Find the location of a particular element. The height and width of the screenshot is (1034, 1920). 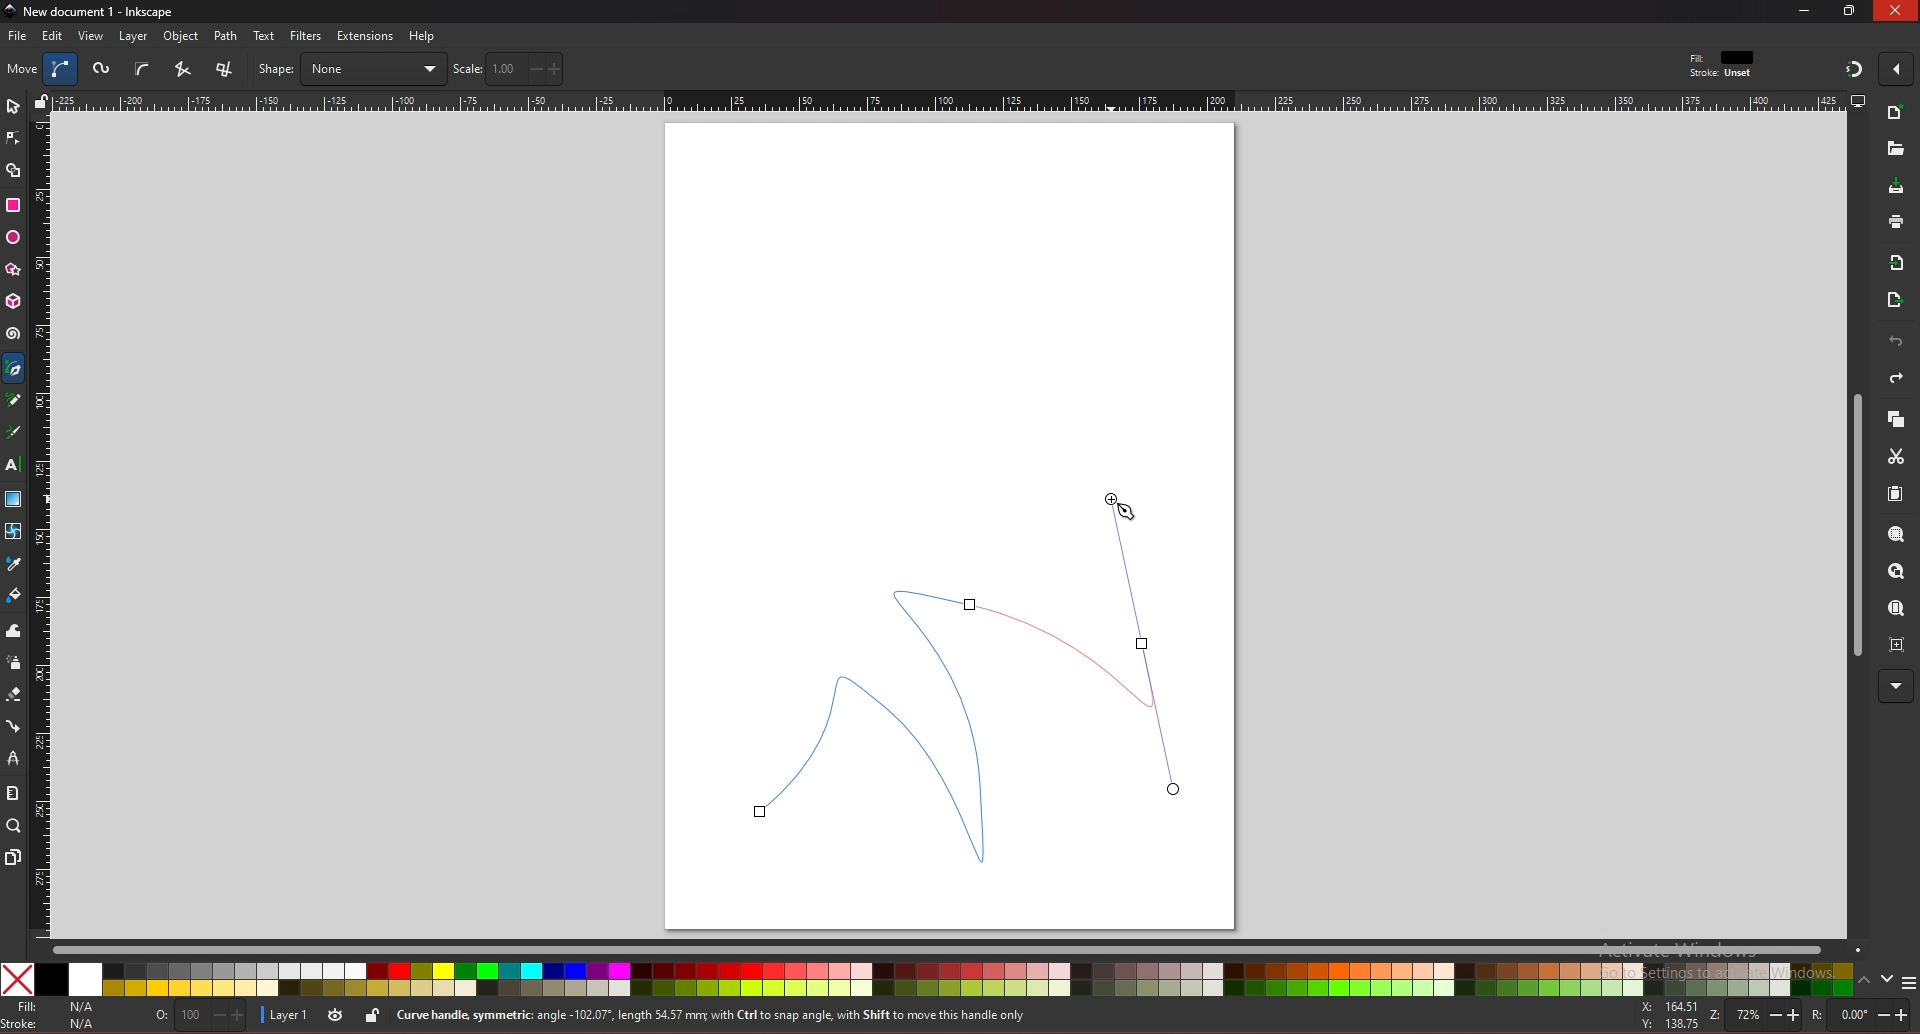

new is located at coordinates (1894, 149).